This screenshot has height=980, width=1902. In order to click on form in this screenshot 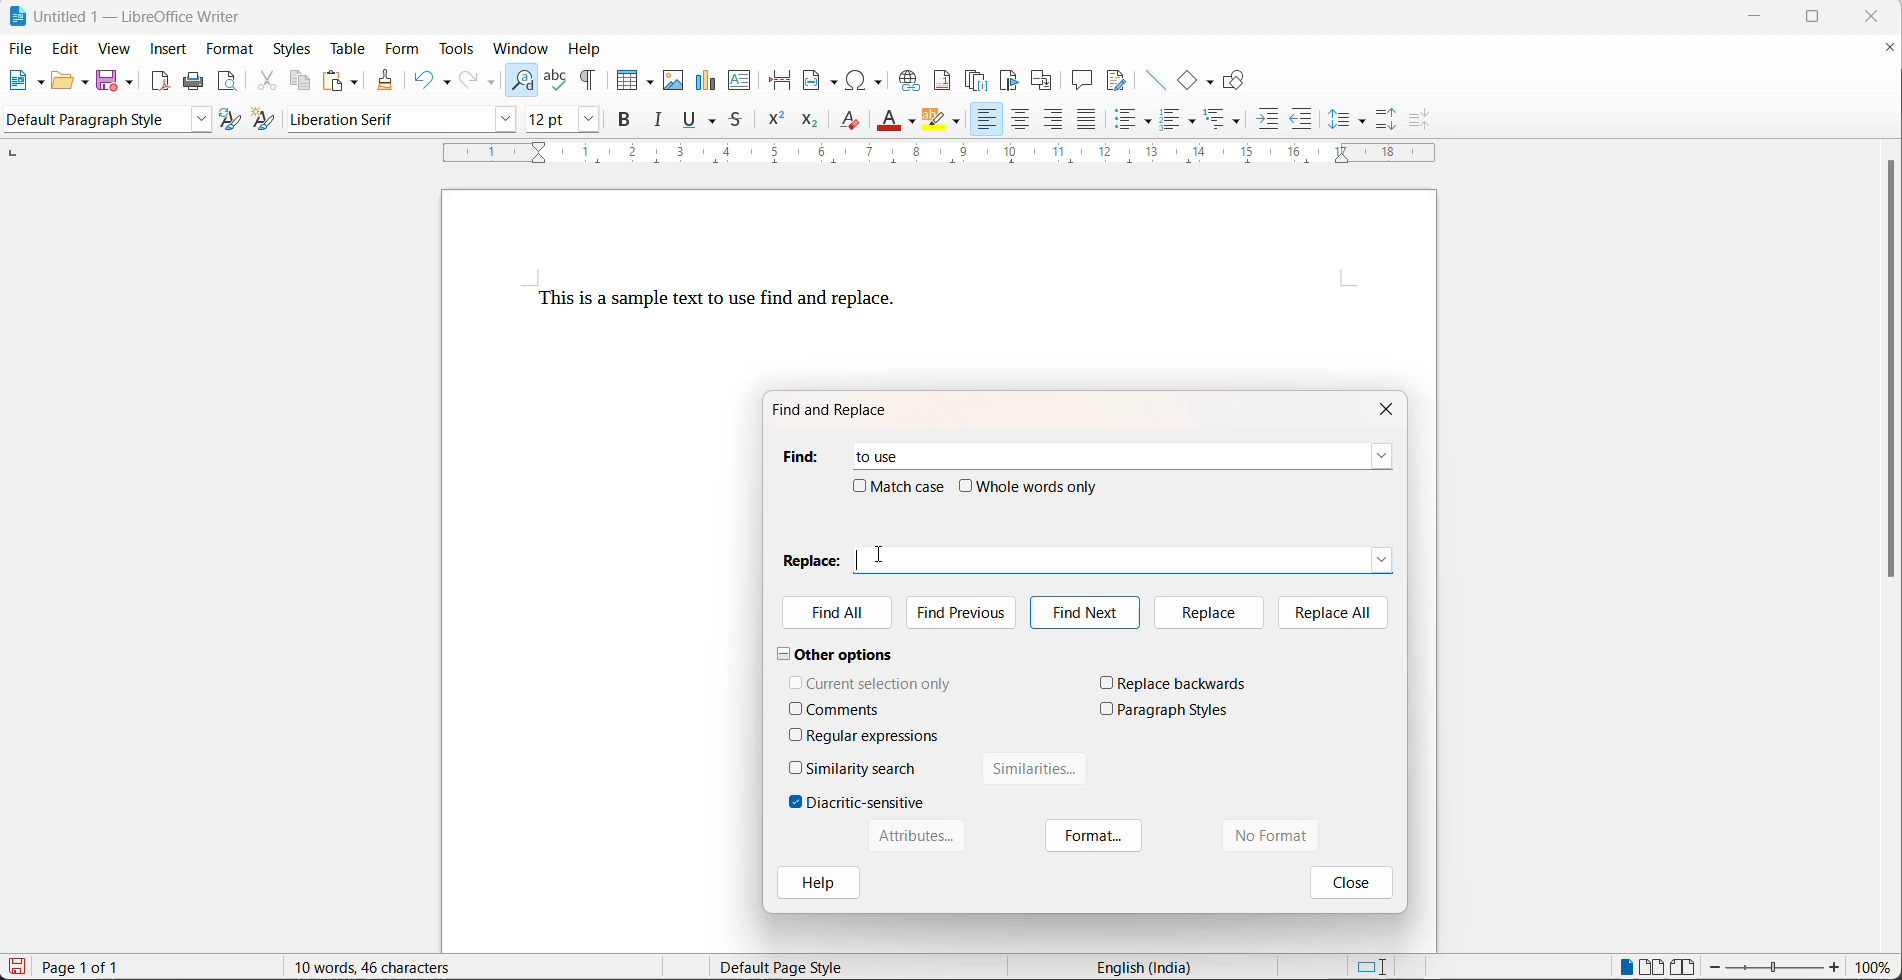, I will do `click(401, 50)`.